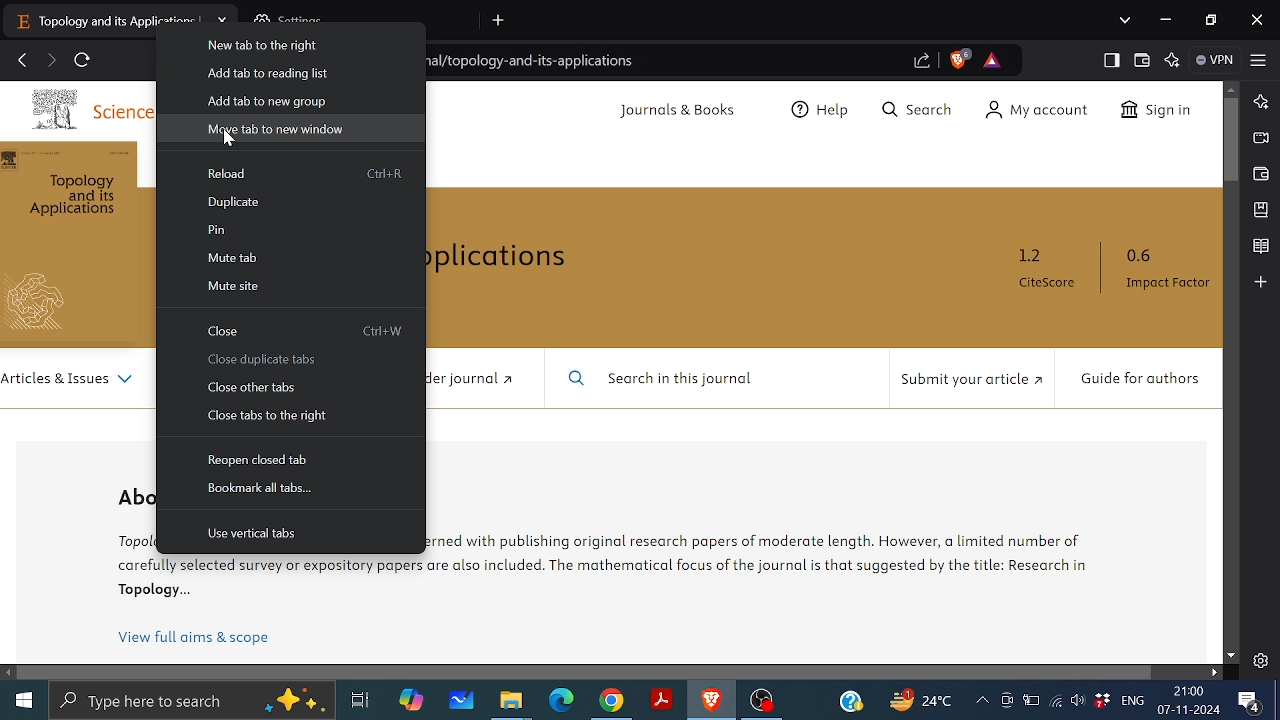  What do you see at coordinates (81, 201) in the screenshot?
I see `Topology and its Applications` at bounding box center [81, 201].